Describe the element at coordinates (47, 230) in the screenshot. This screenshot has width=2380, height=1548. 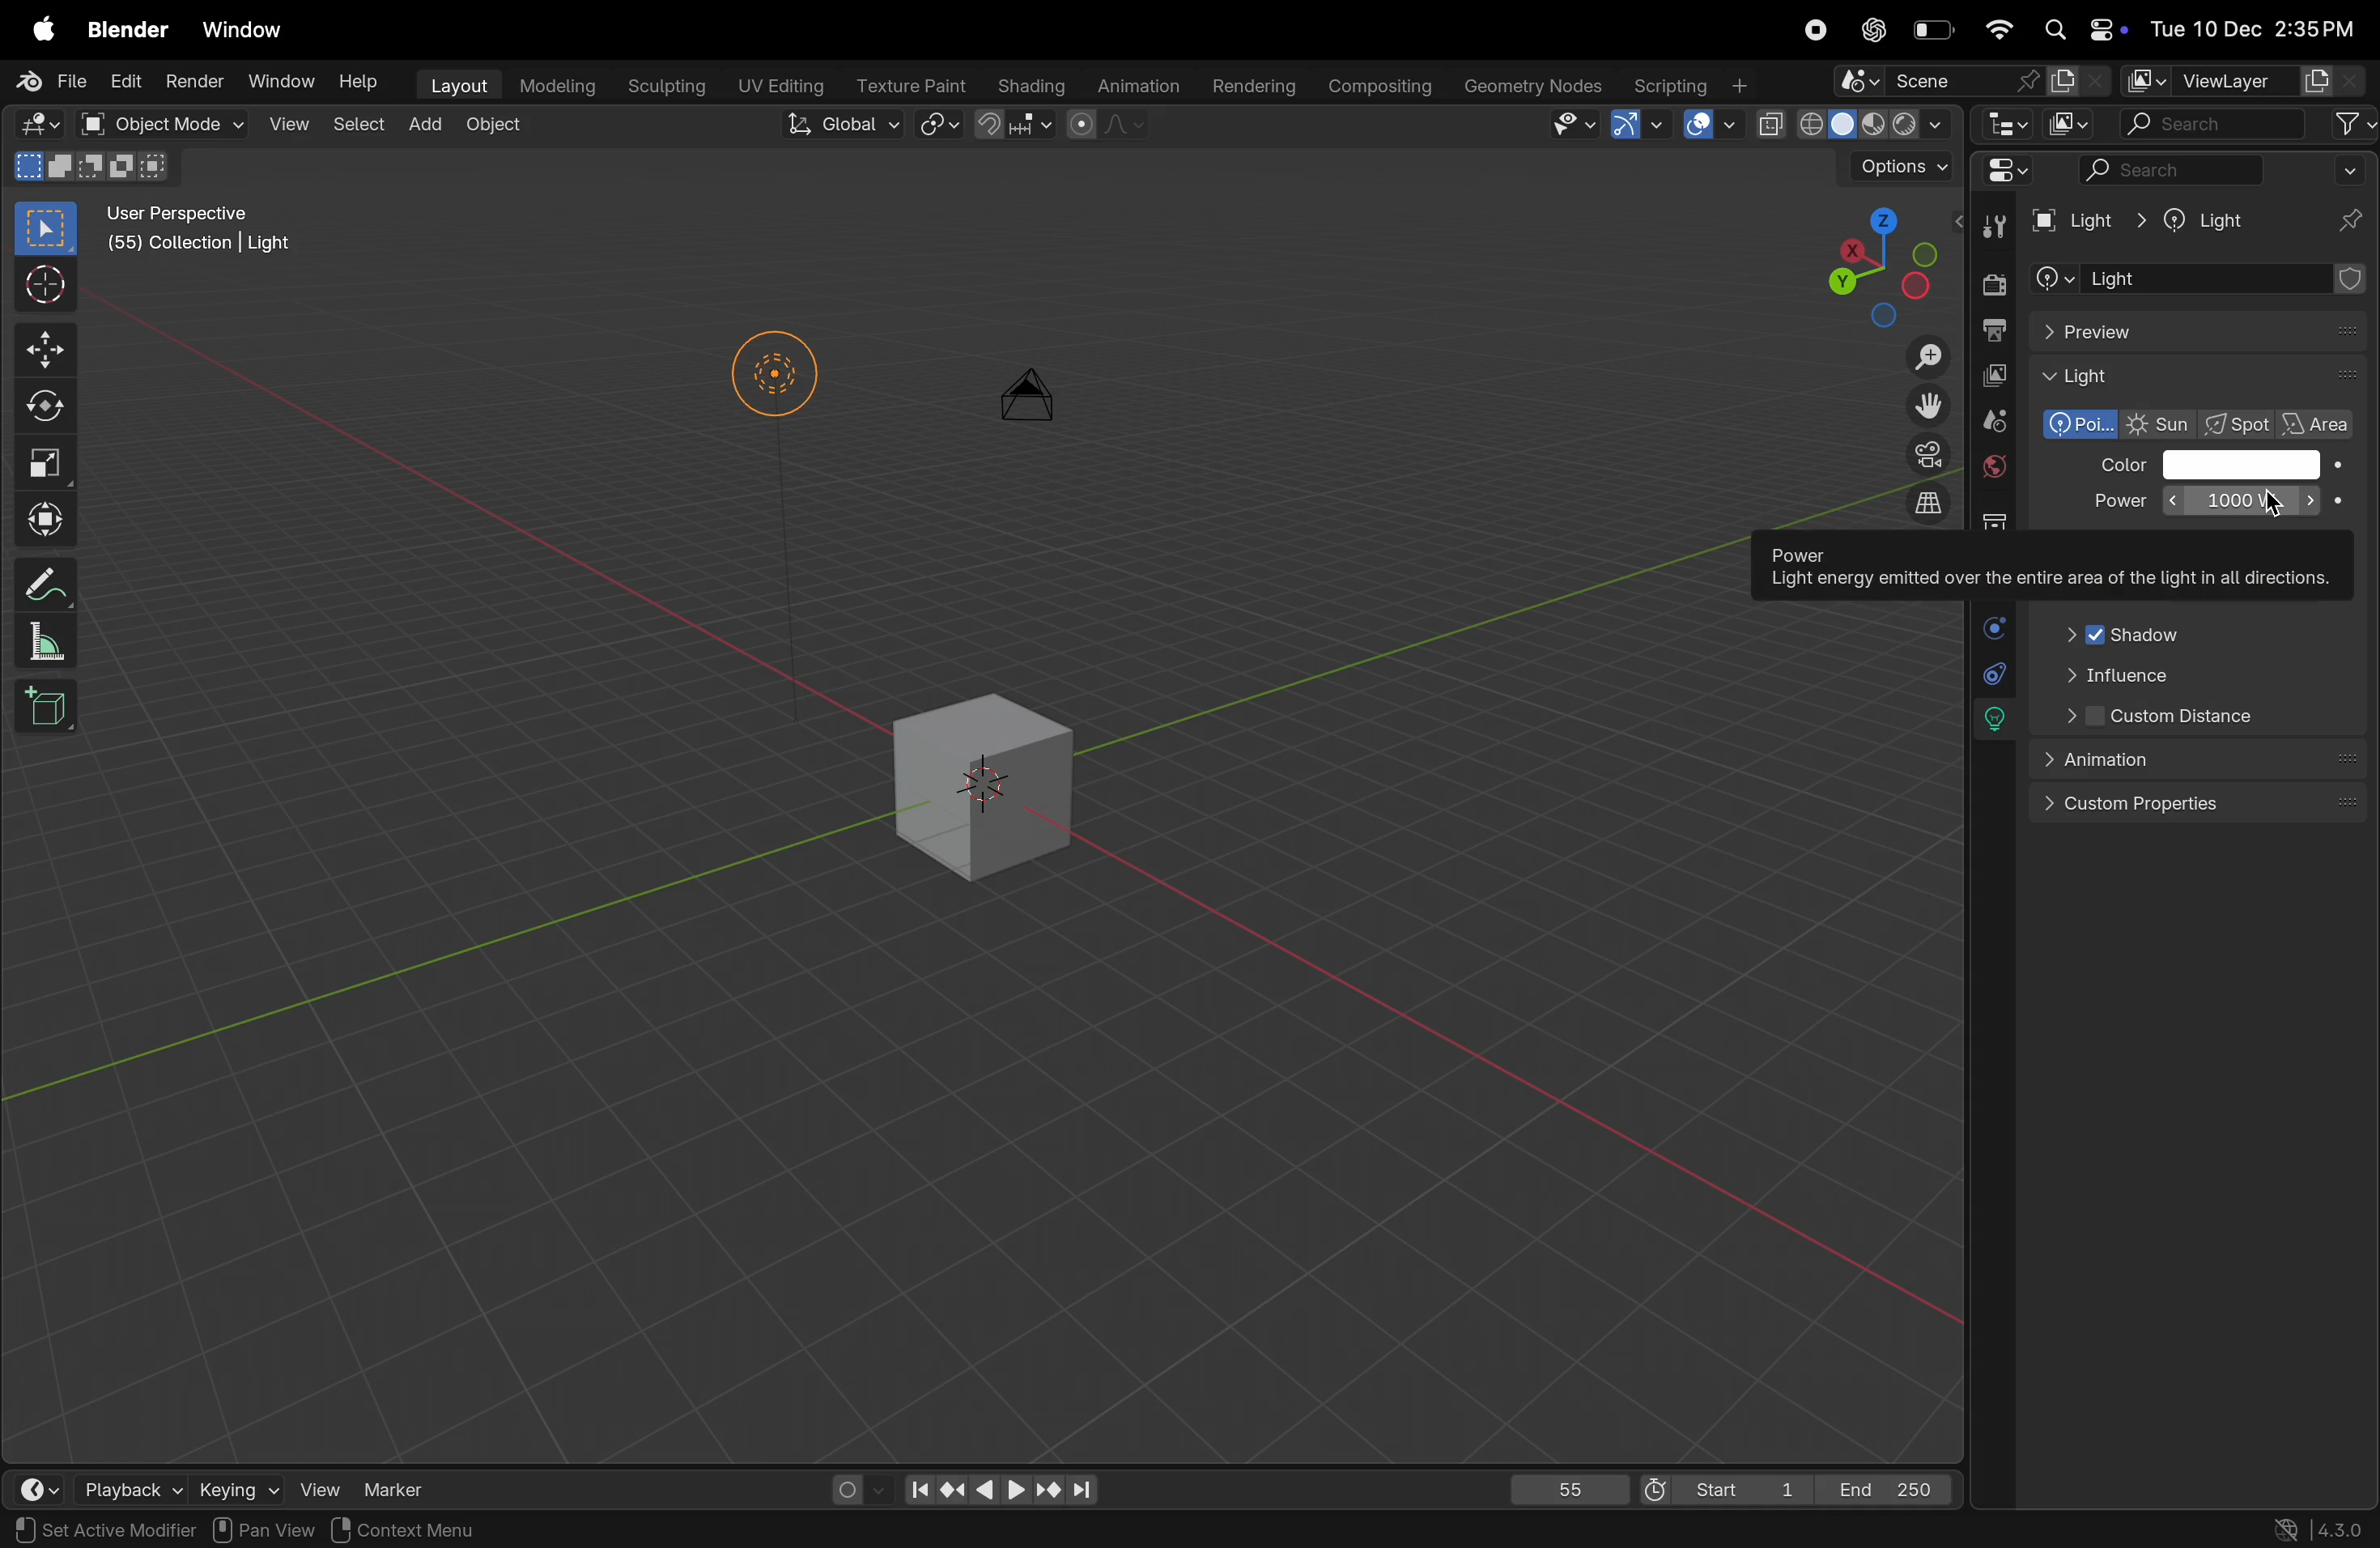
I see `select` at that location.